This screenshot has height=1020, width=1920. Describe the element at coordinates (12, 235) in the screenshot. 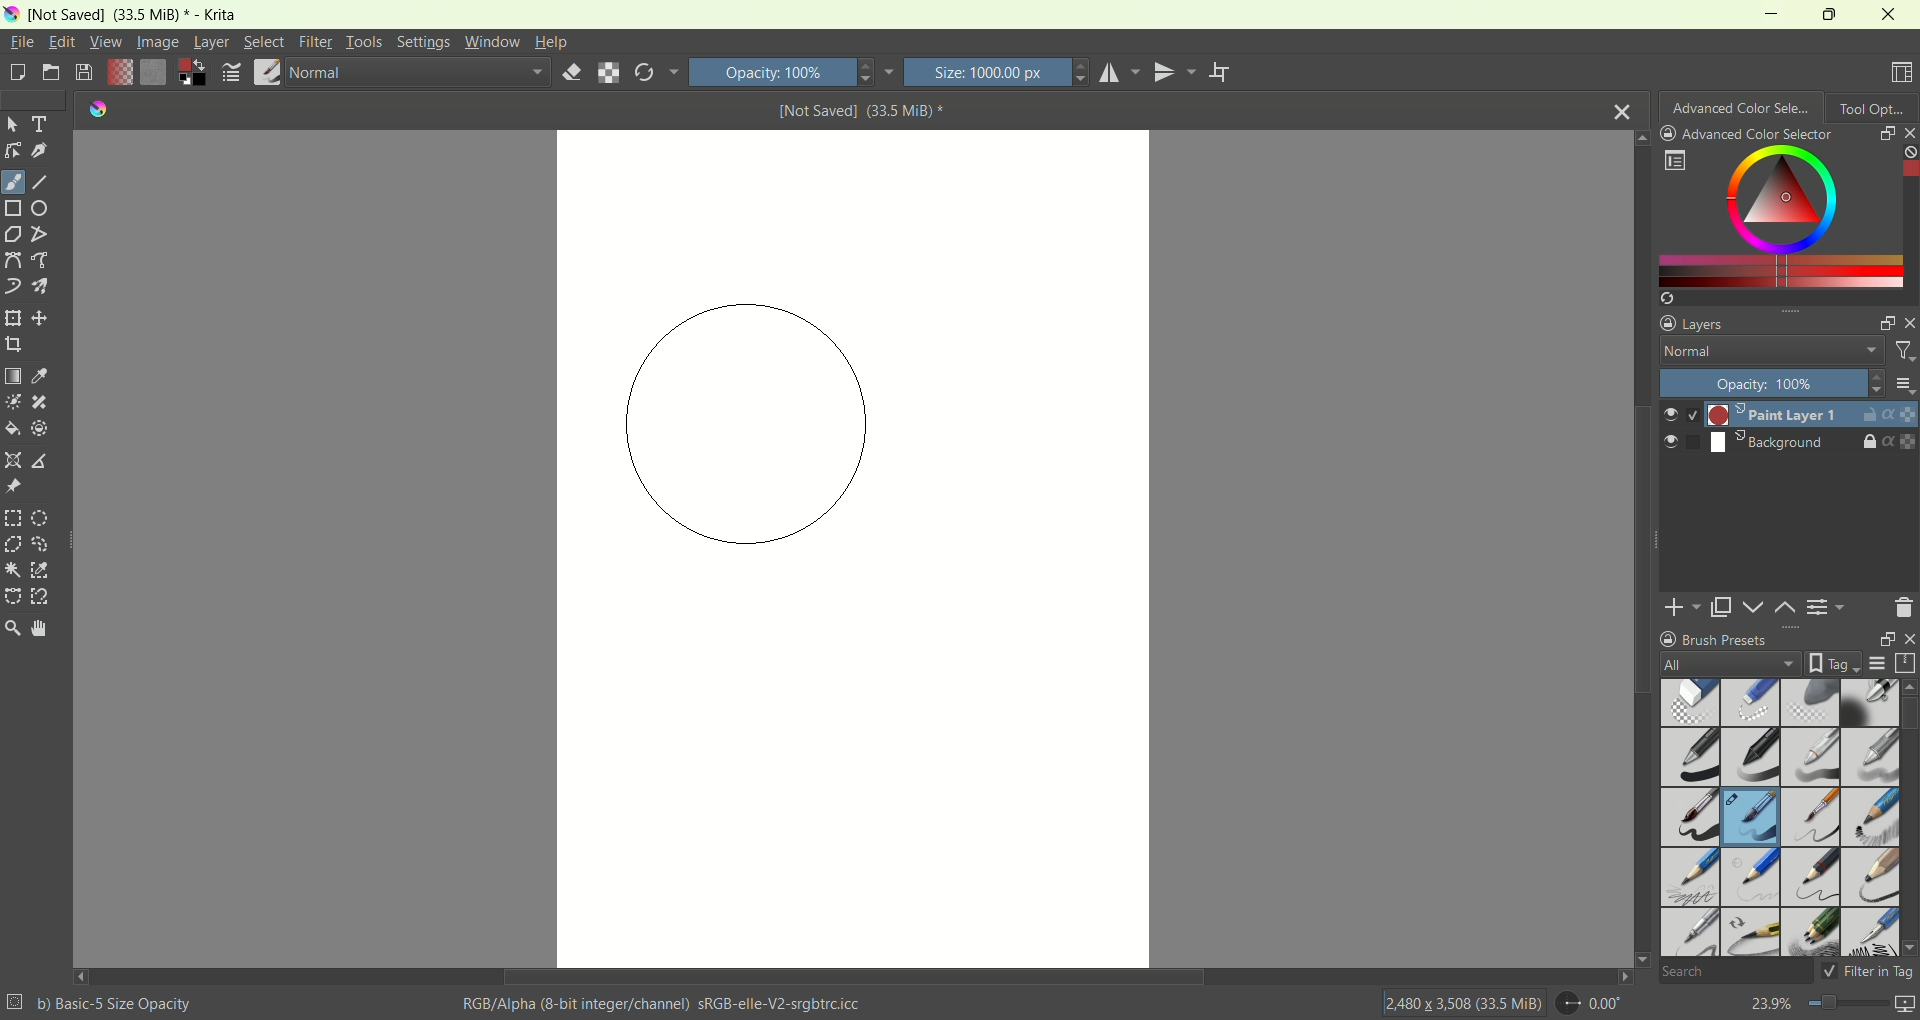

I see `polygon` at that location.